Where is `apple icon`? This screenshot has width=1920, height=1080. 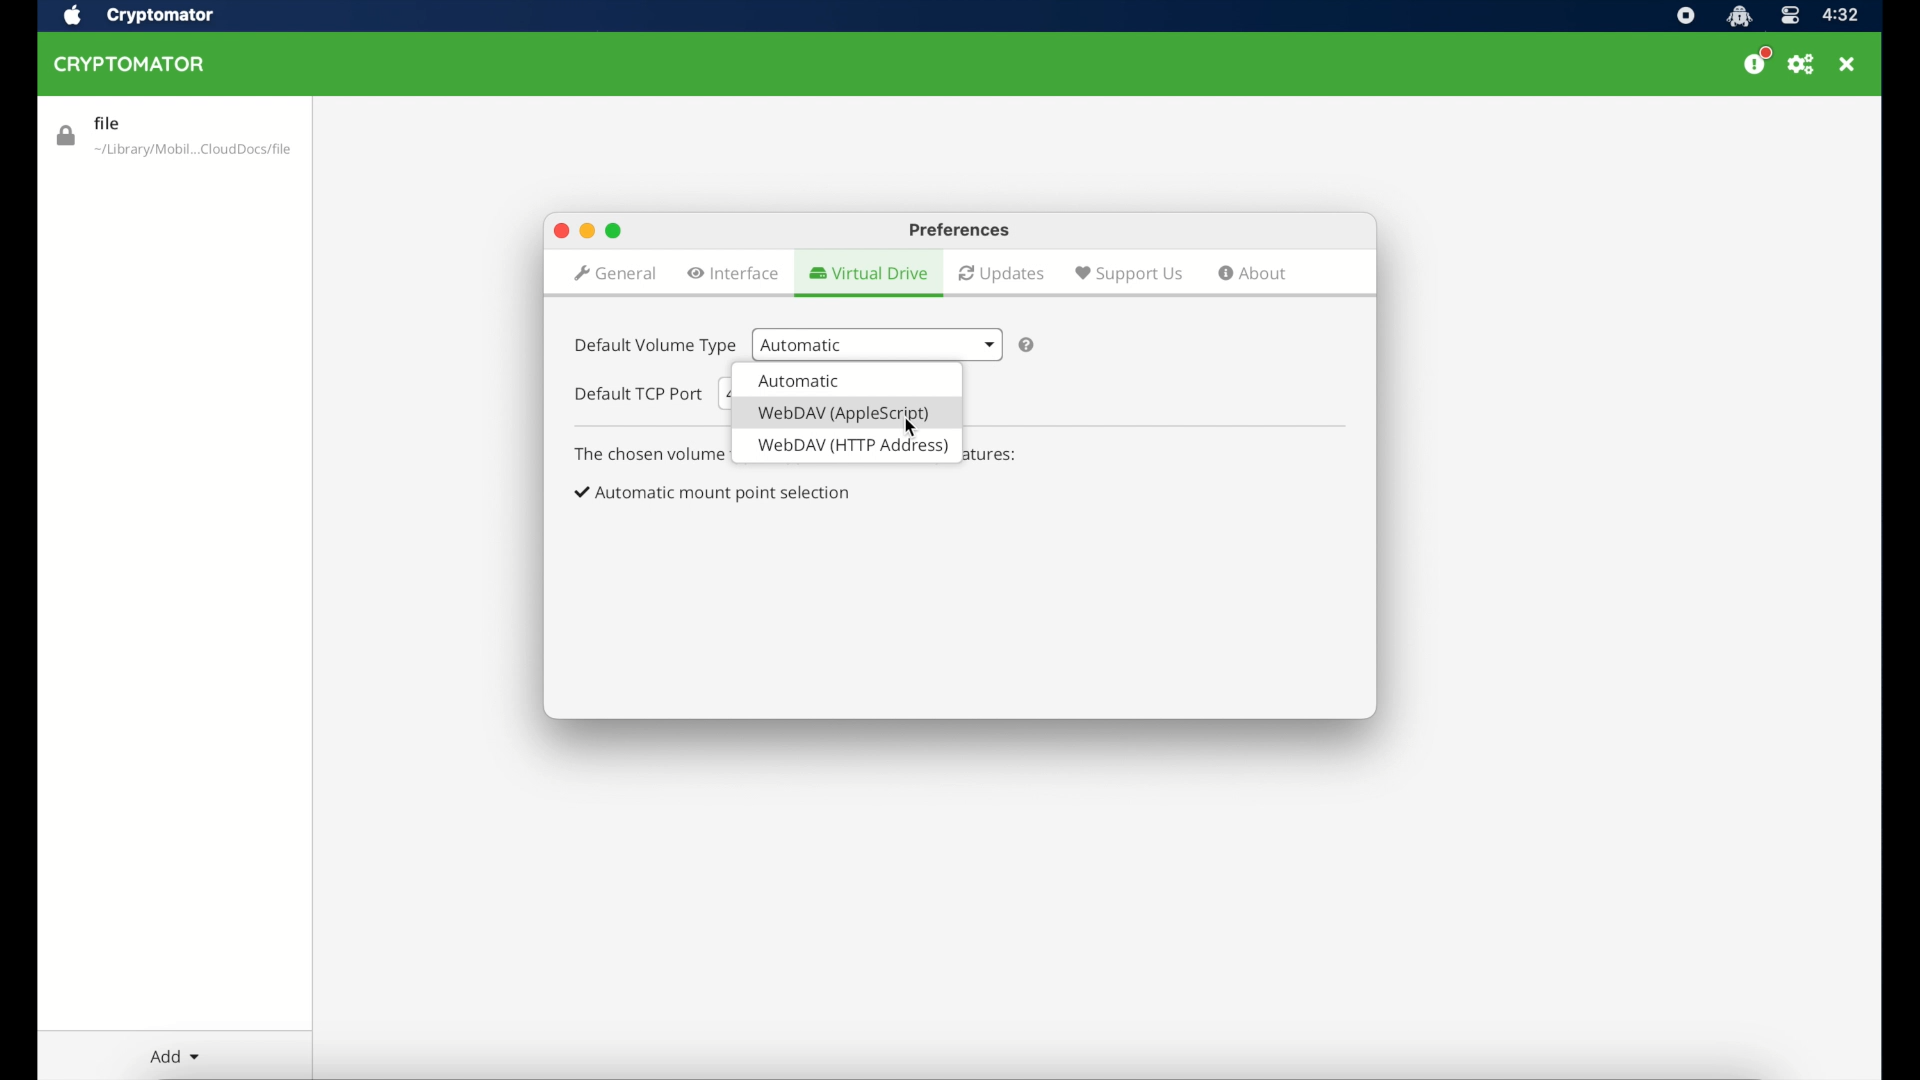 apple icon is located at coordinates (70, 16).